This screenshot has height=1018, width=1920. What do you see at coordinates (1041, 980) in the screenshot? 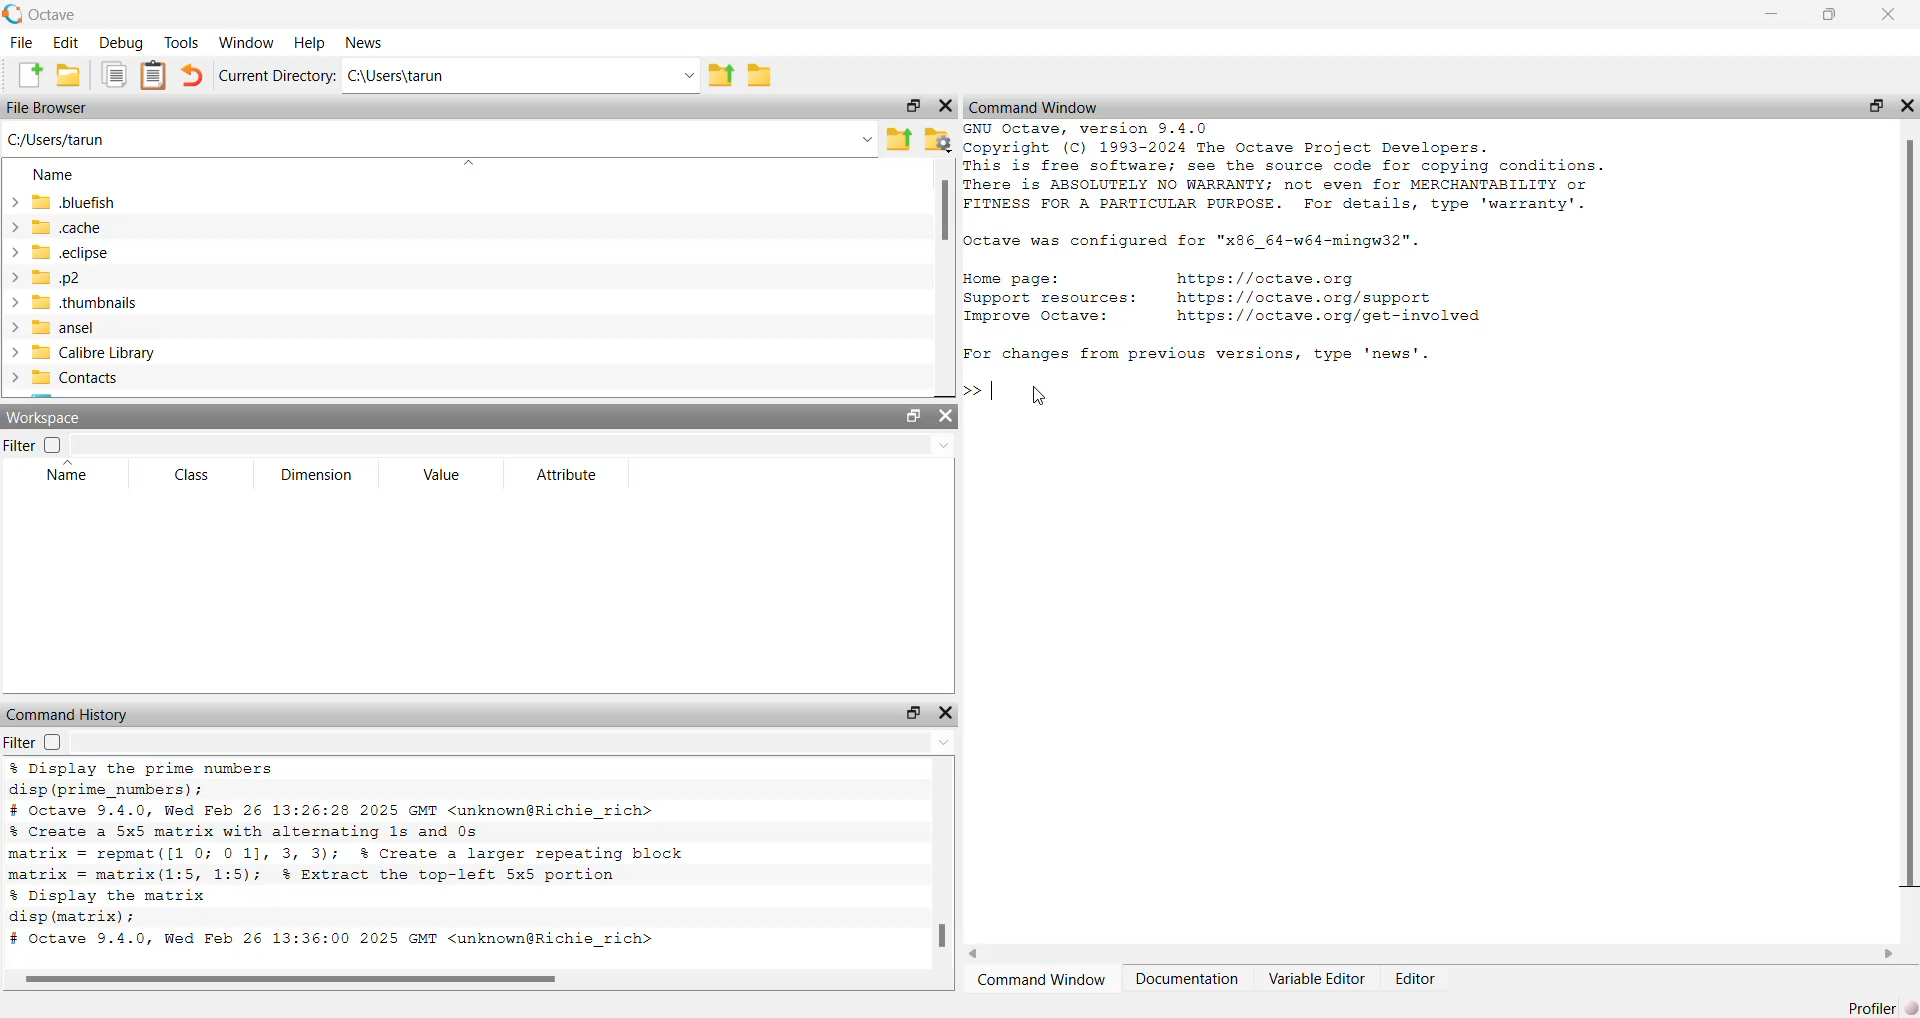
I see `command window` at bounding box center [1041, 980].